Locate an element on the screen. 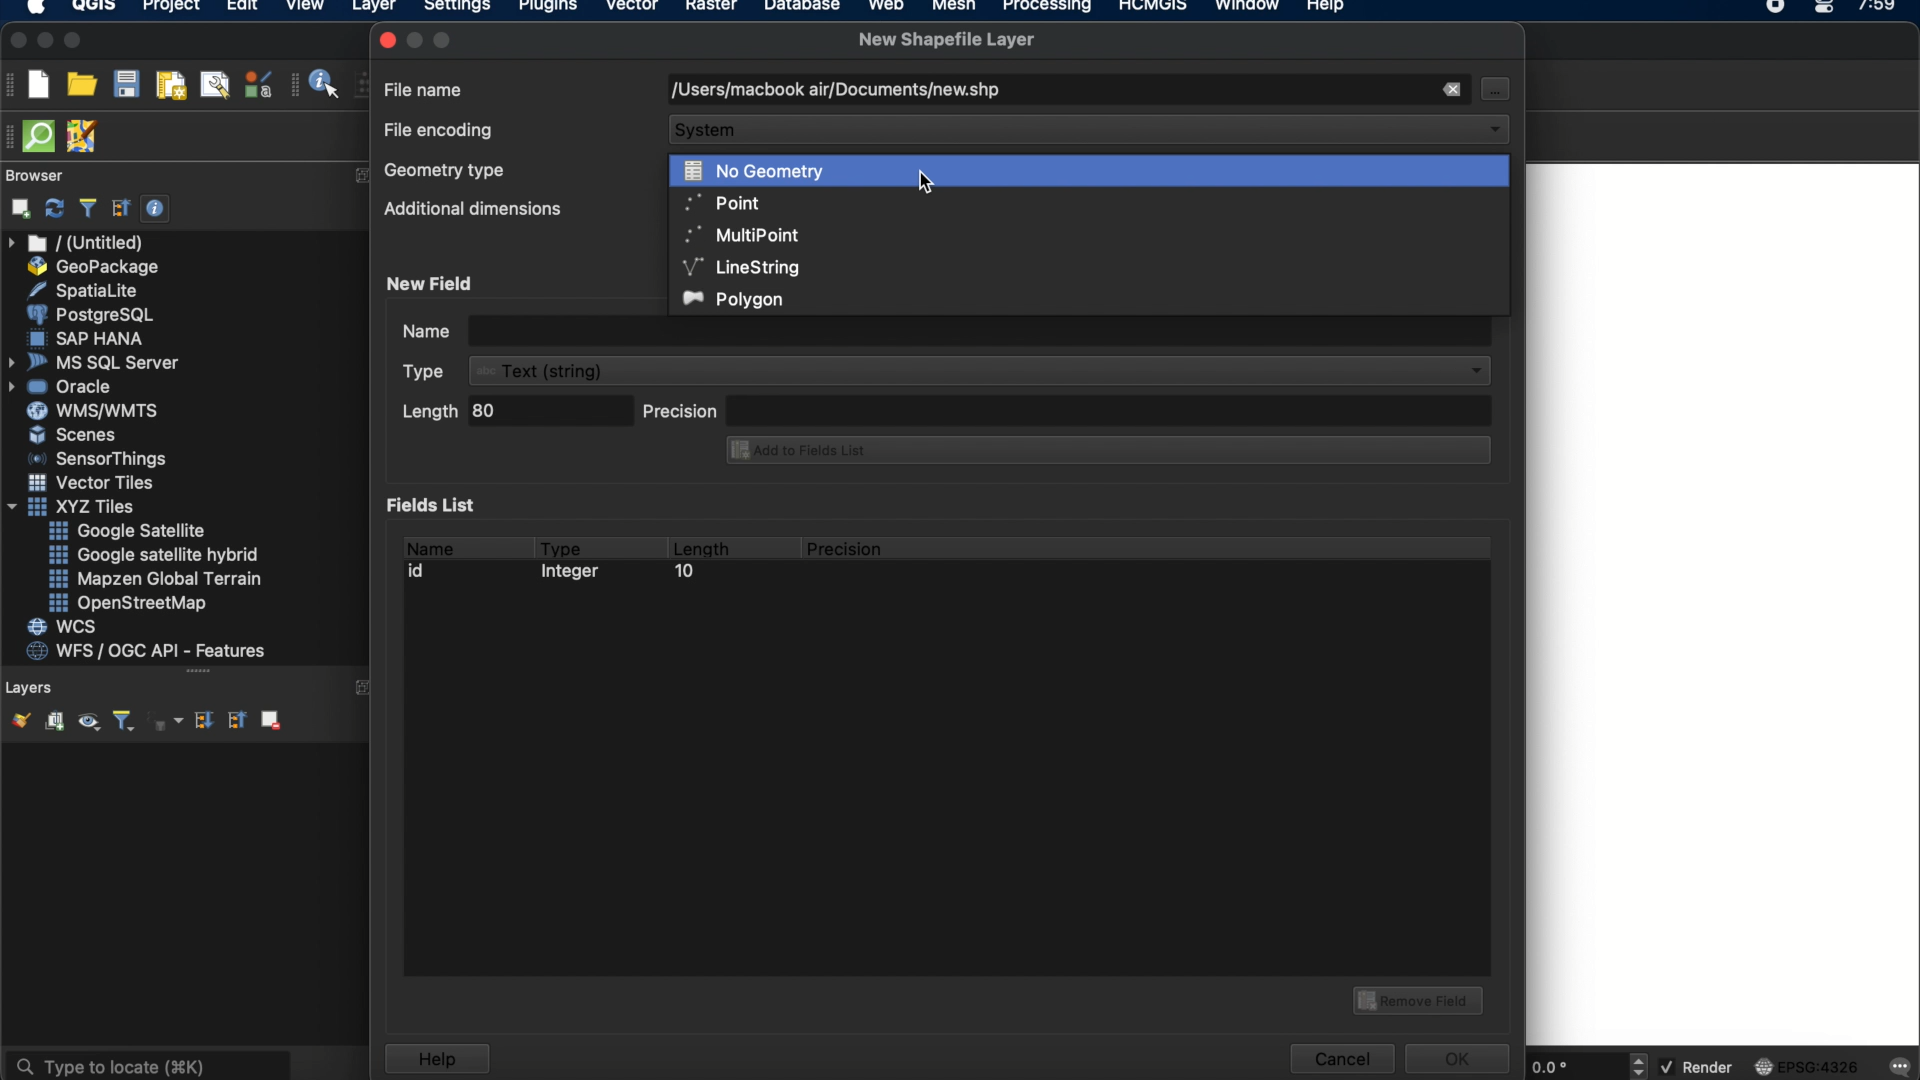 The image size is (1920, 1080). identify features is located at coordinates (317, 84).